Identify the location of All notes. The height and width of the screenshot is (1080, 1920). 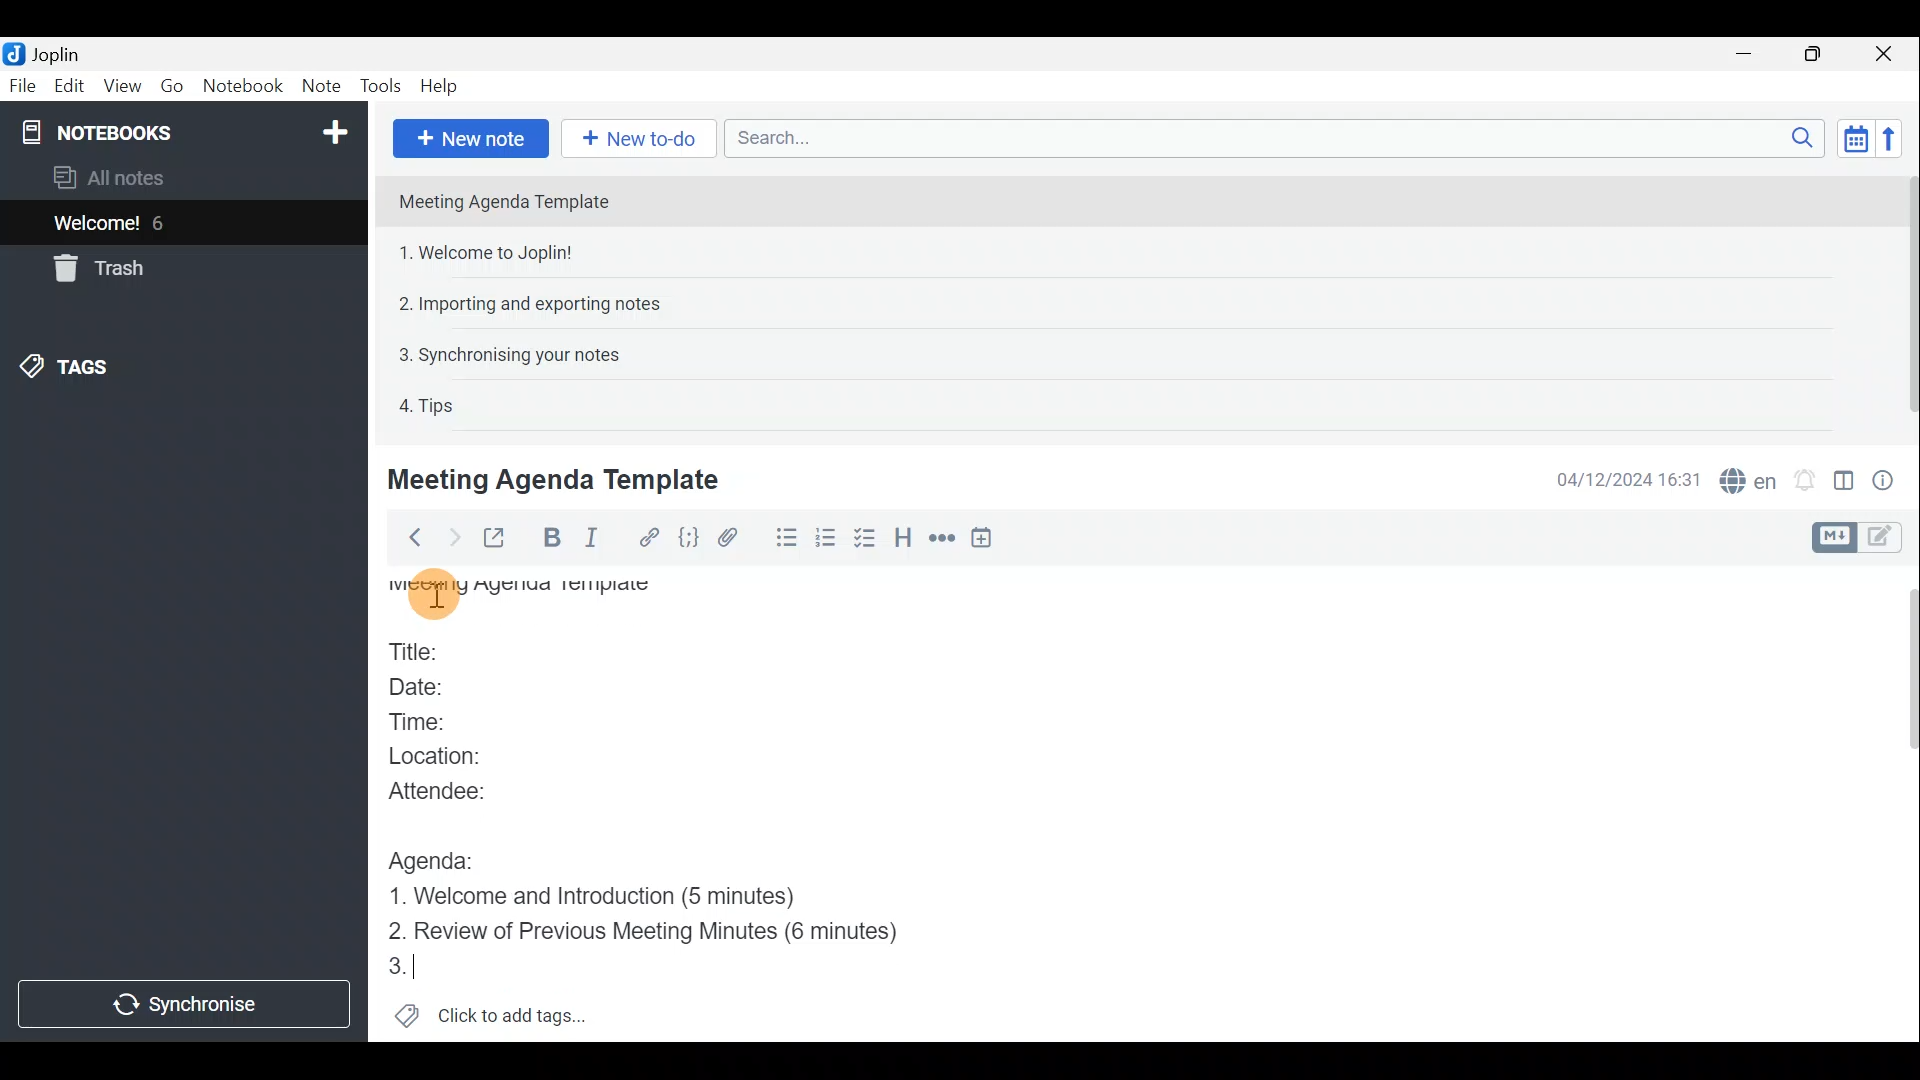
(142, 177).